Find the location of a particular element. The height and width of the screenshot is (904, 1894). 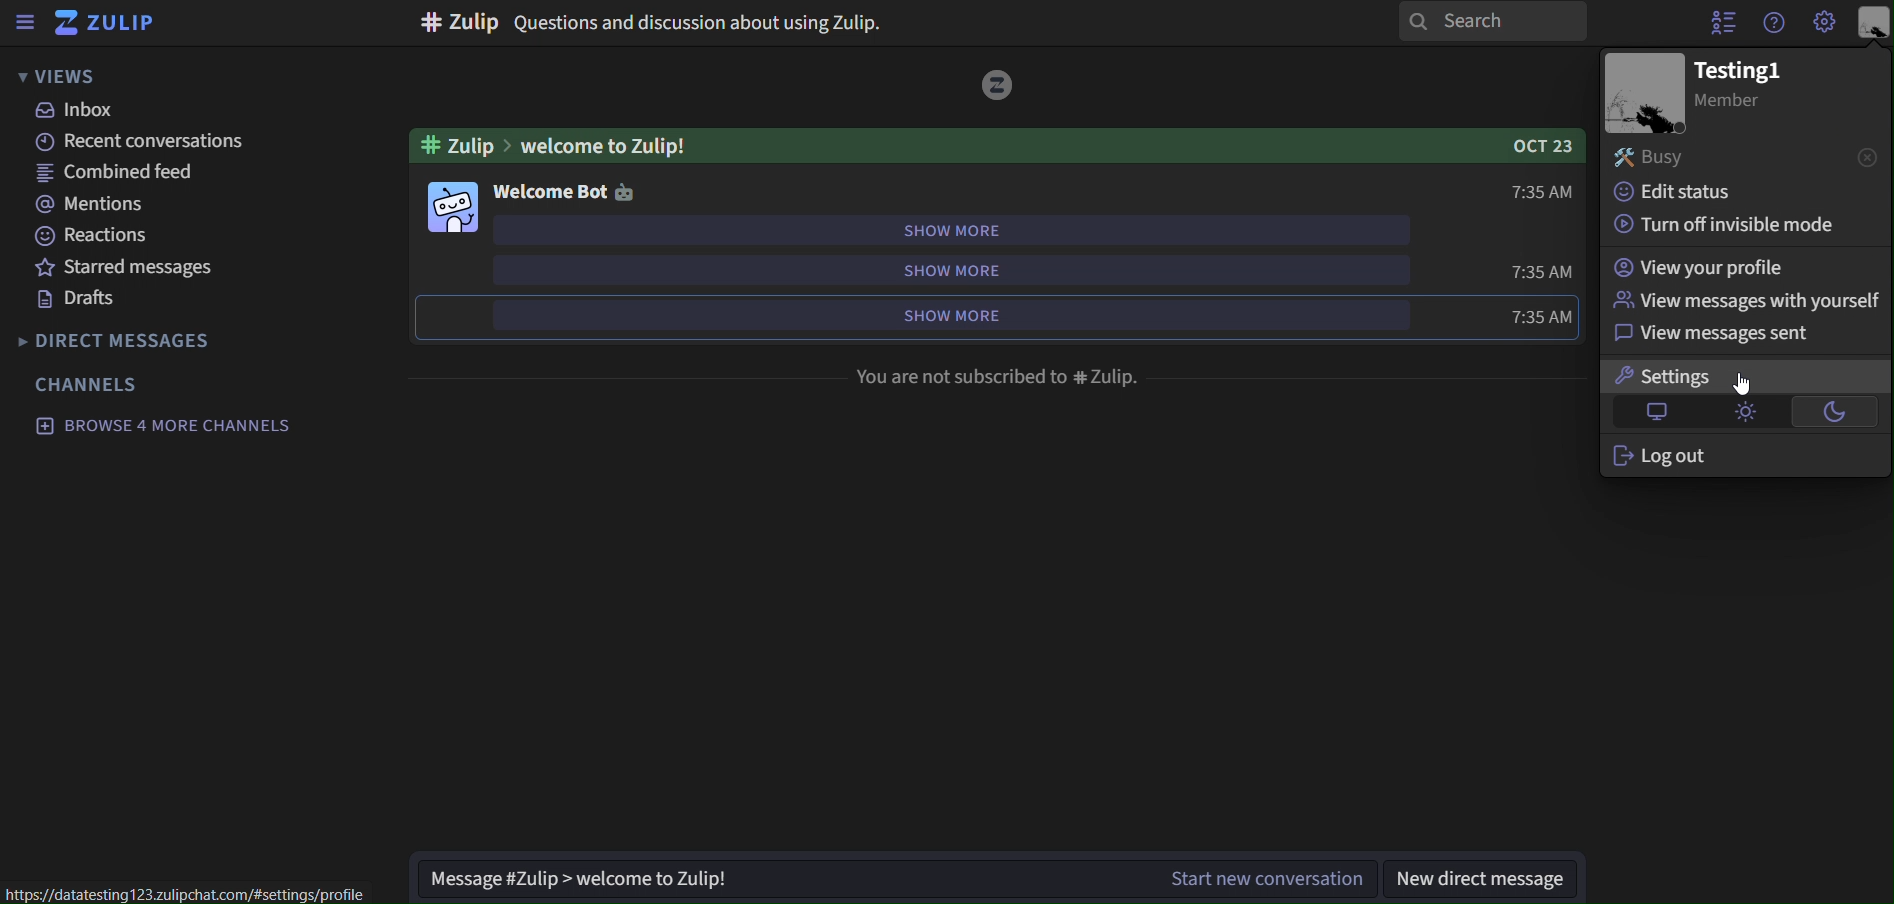

hide sidebar is located at coordinates (26, 25).